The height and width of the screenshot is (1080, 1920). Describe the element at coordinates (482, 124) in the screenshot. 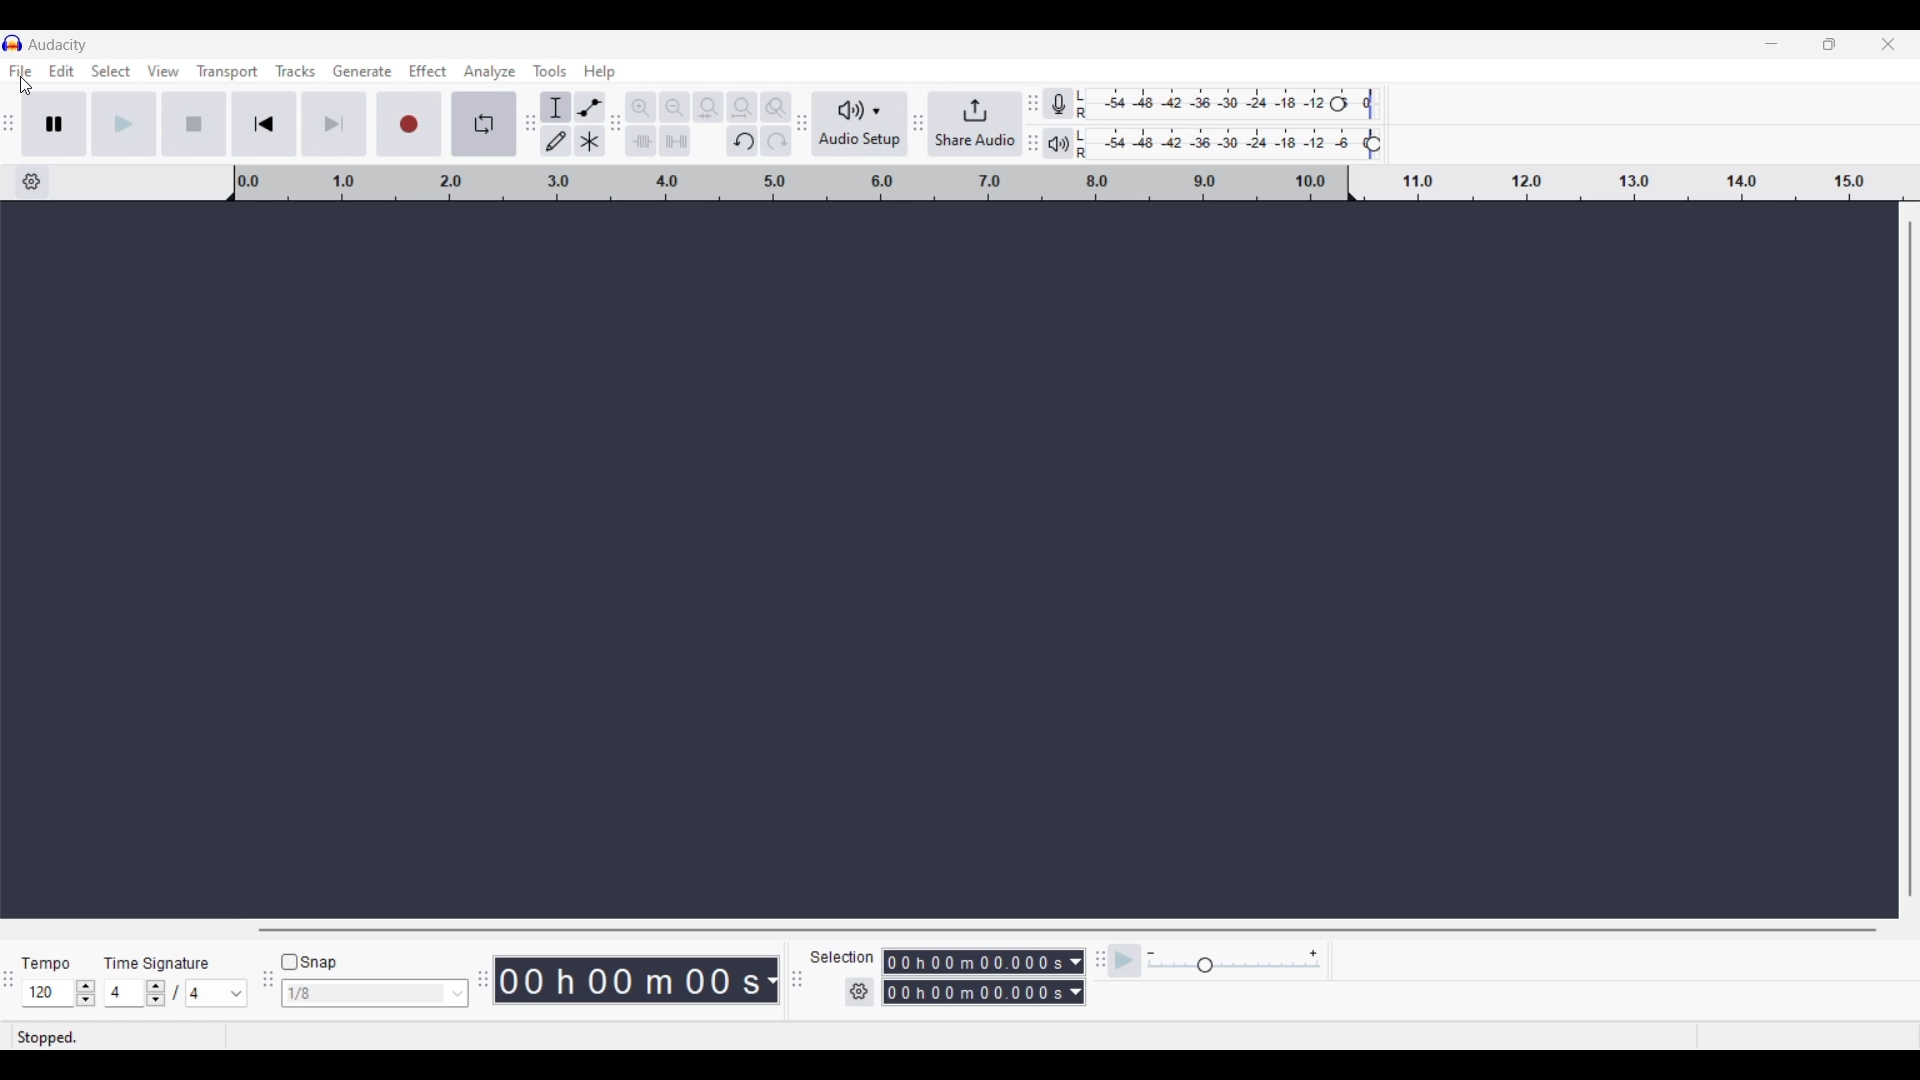

I see `Enable looping` at that location.